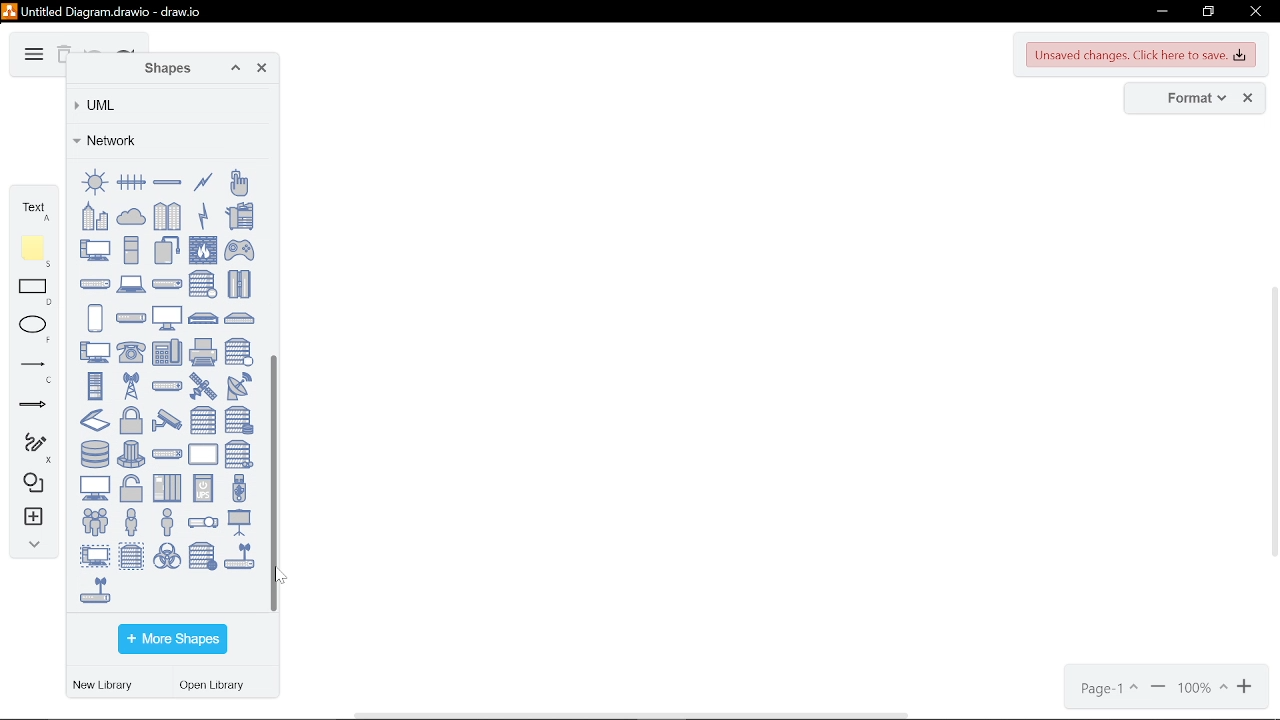  Describe the element at coordinates (203, 250) in the screenshot. I see `firewall` at that location.